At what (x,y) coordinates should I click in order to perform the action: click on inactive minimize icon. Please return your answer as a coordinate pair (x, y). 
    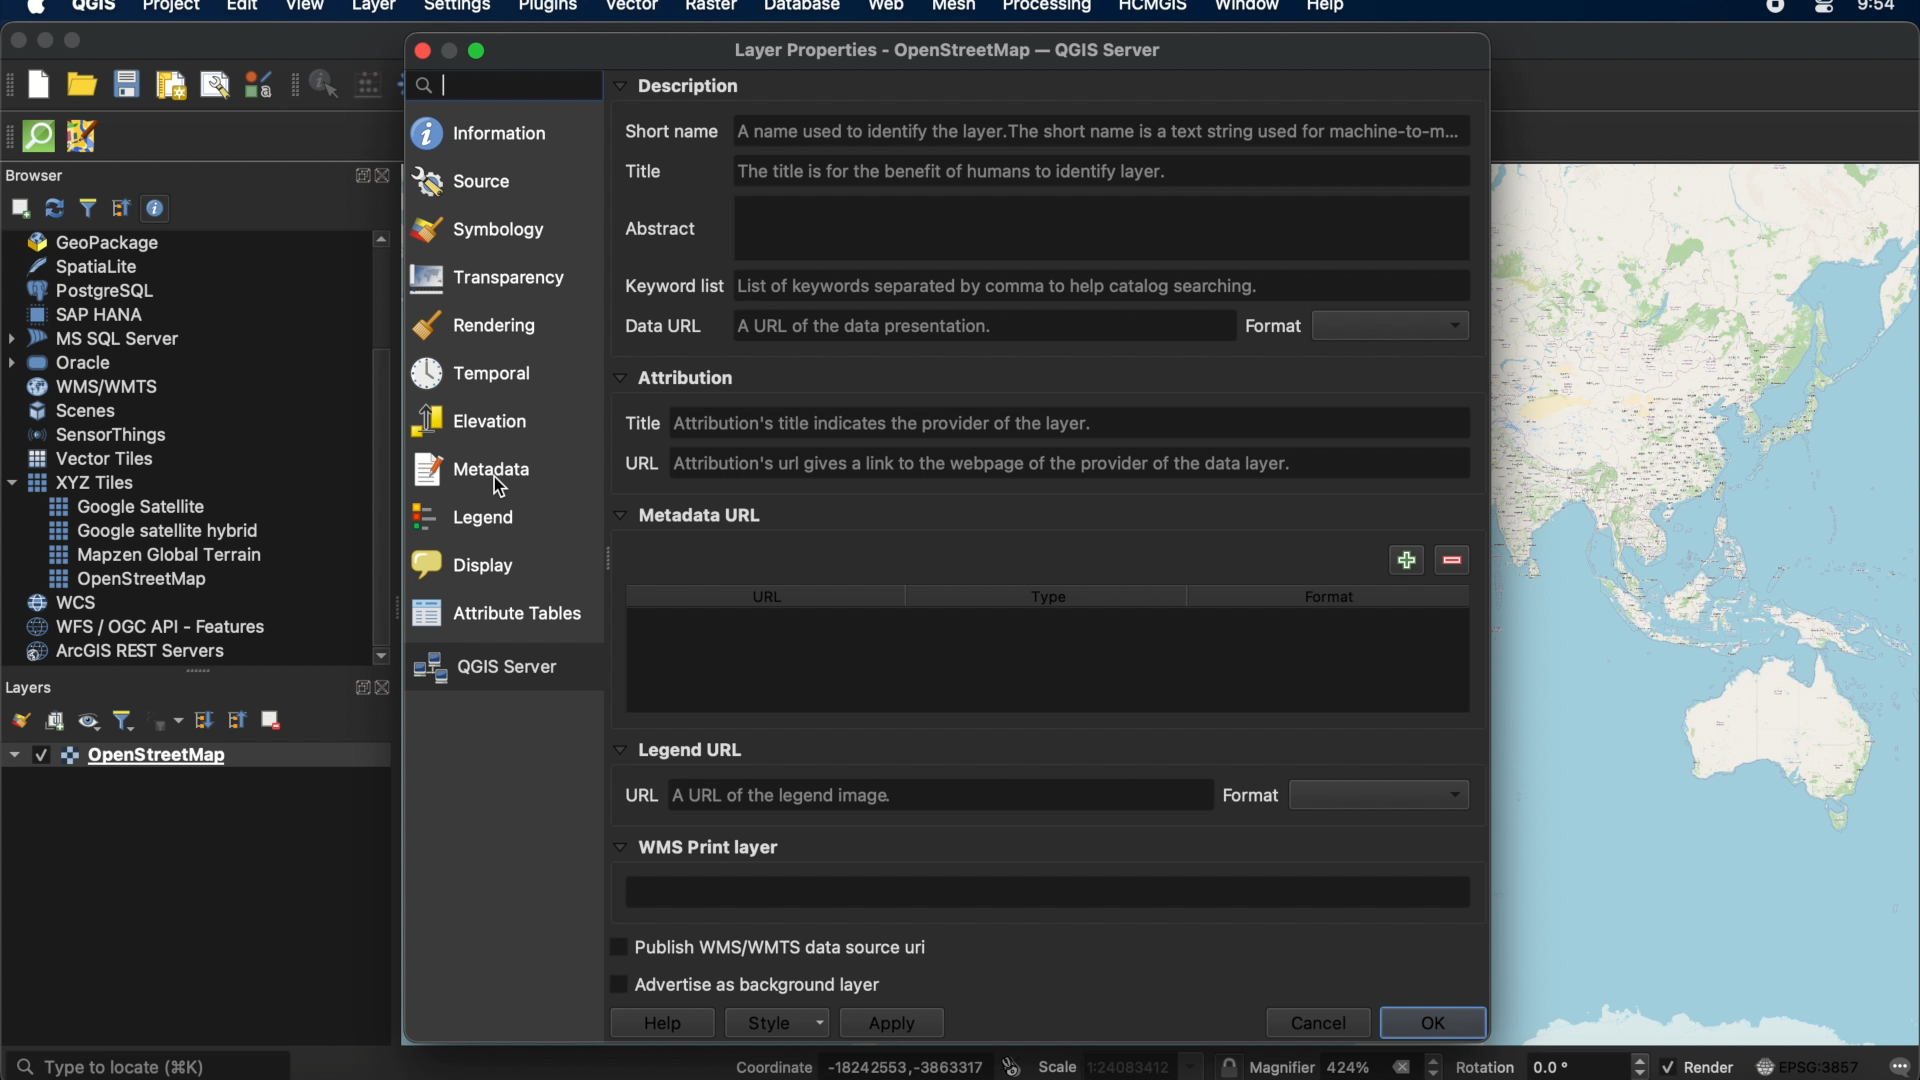
    Looking at the image, I should click on (451, 54).